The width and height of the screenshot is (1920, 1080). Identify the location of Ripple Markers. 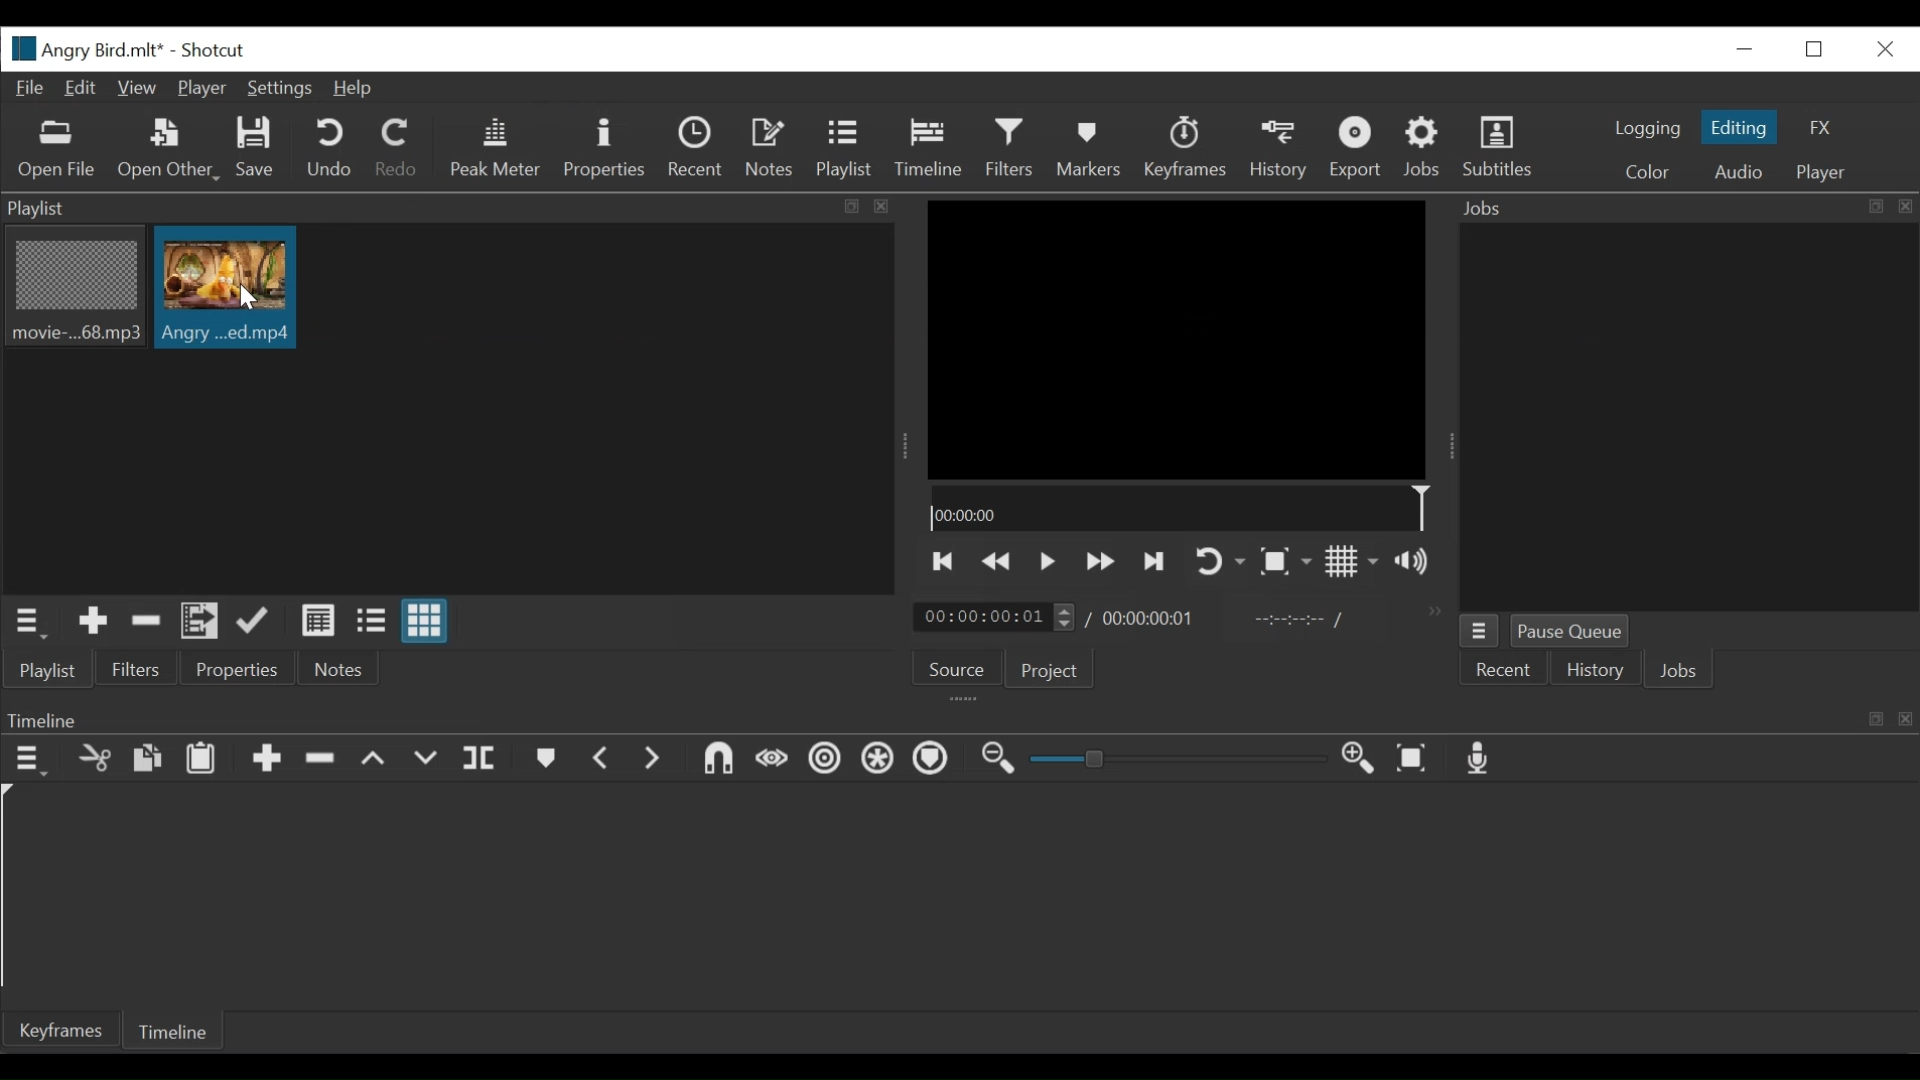
(933, 760).